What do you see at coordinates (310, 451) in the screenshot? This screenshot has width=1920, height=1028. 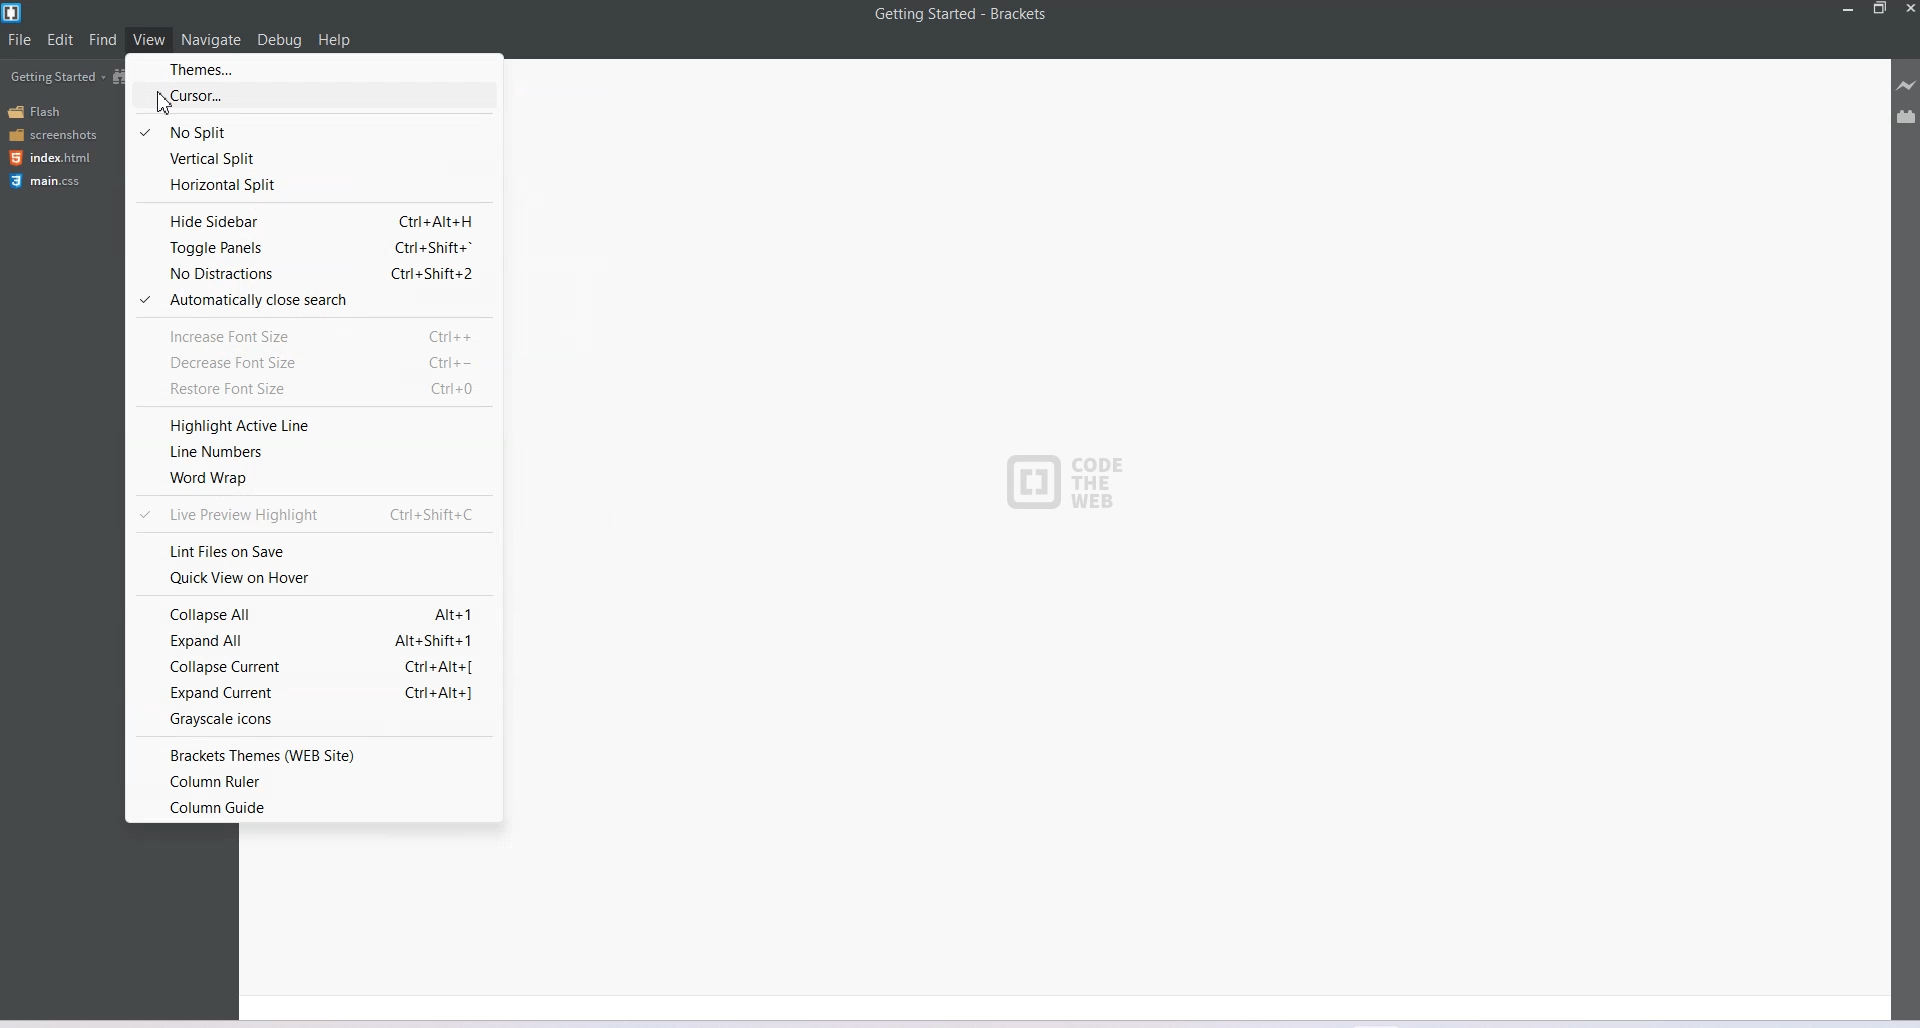 I see `Line numbers` at bounding box center [310, 451].